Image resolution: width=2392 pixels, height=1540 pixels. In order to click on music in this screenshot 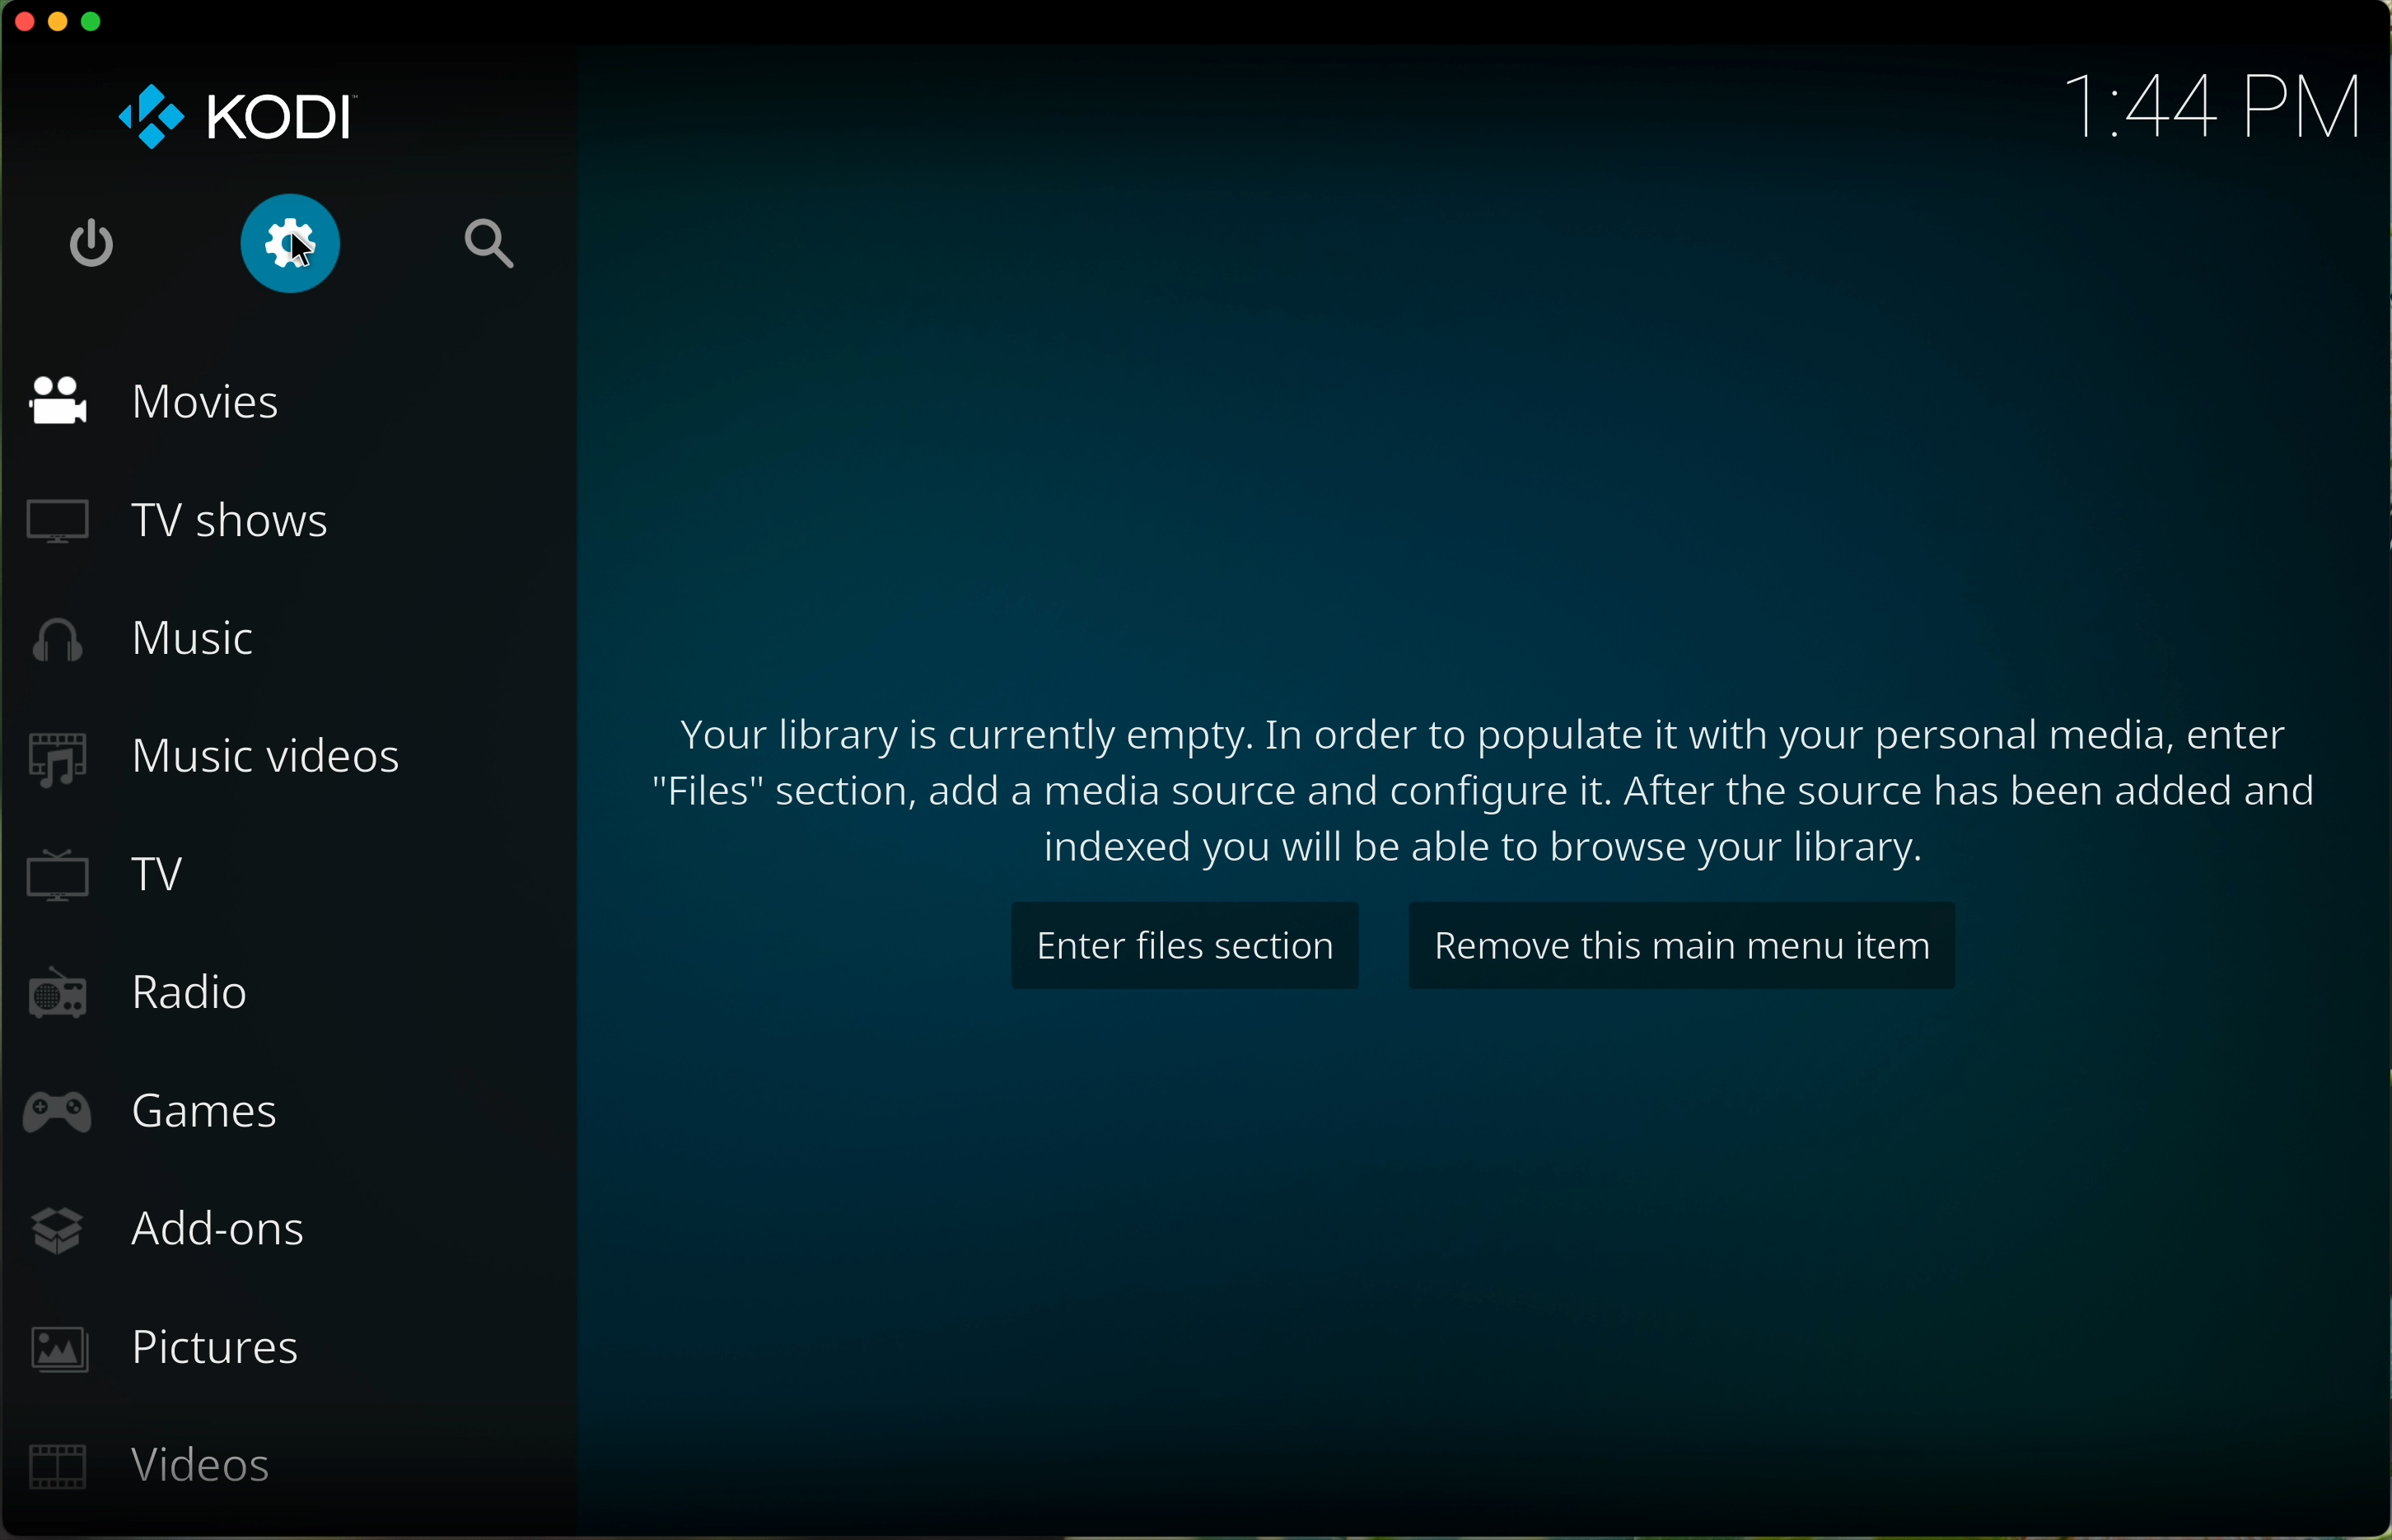, I will do `click(140, 638)`.